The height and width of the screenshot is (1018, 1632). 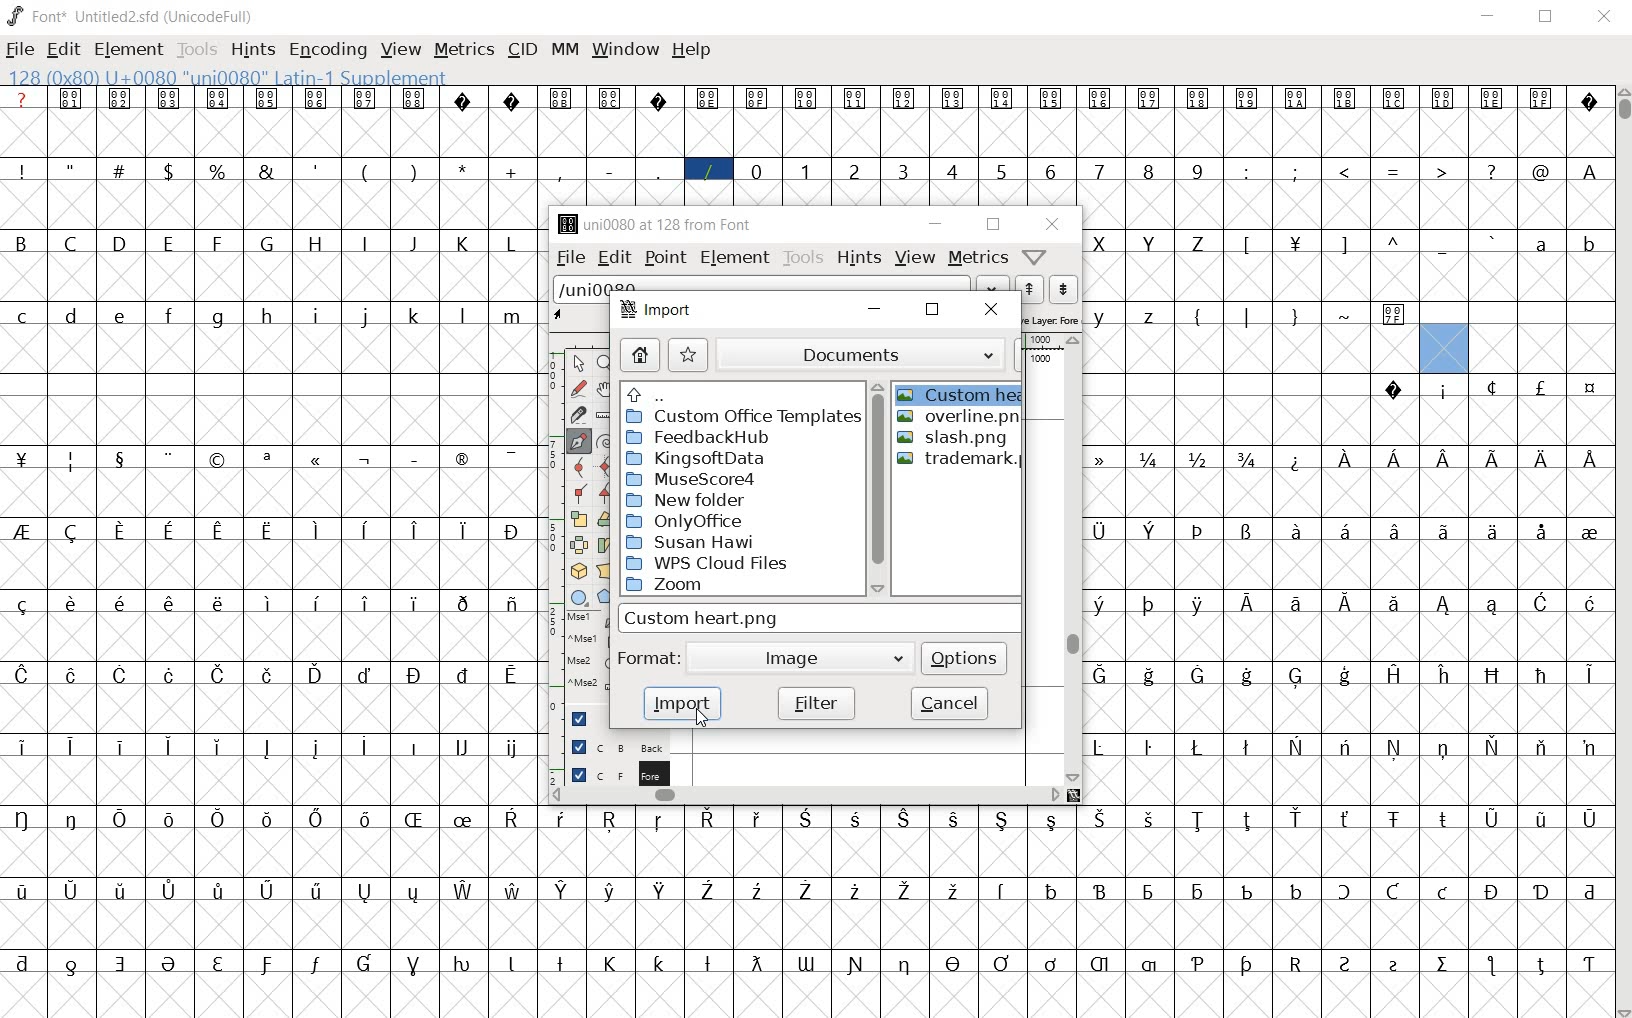 What do you see at coordinates (415, 604) in the screenshot?
I see `glyph` at bounding box center [415, 604].